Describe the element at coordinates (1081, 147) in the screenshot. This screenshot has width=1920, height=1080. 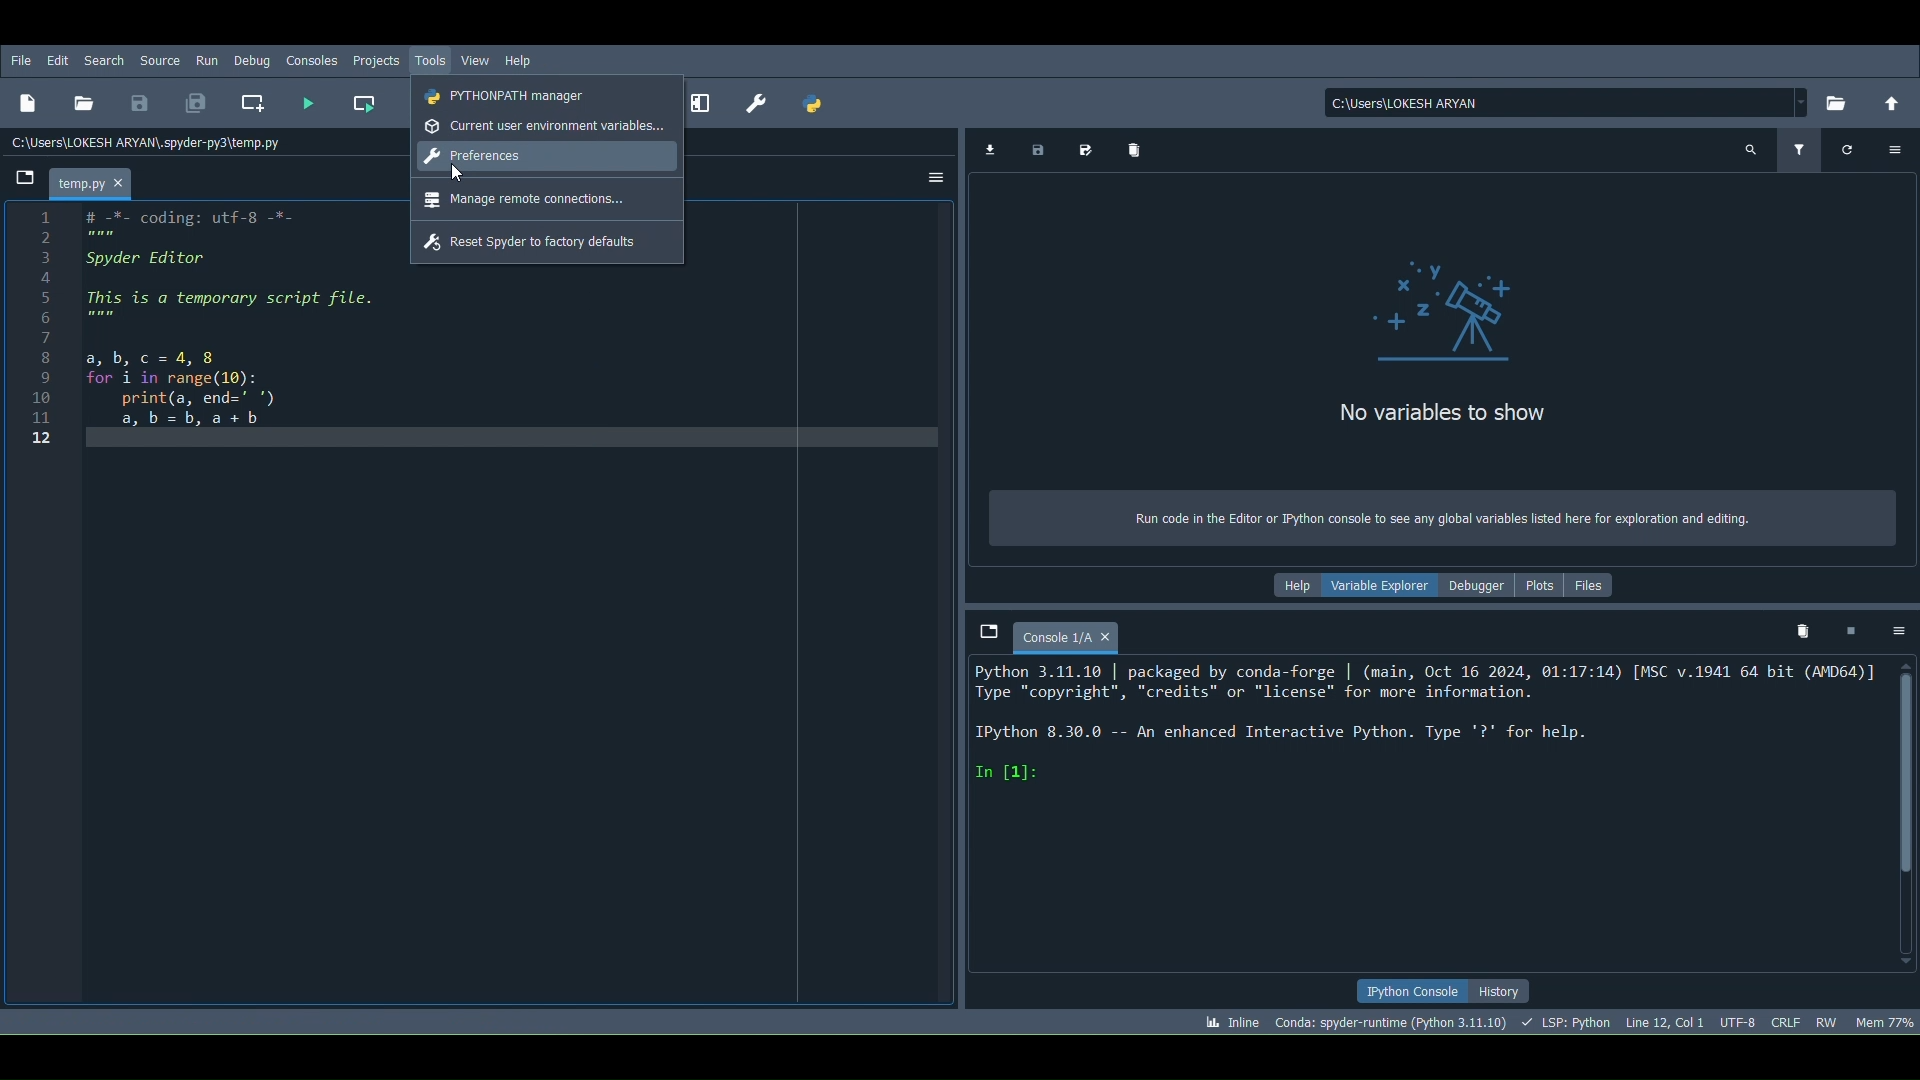
I see `Save data as` at that location.